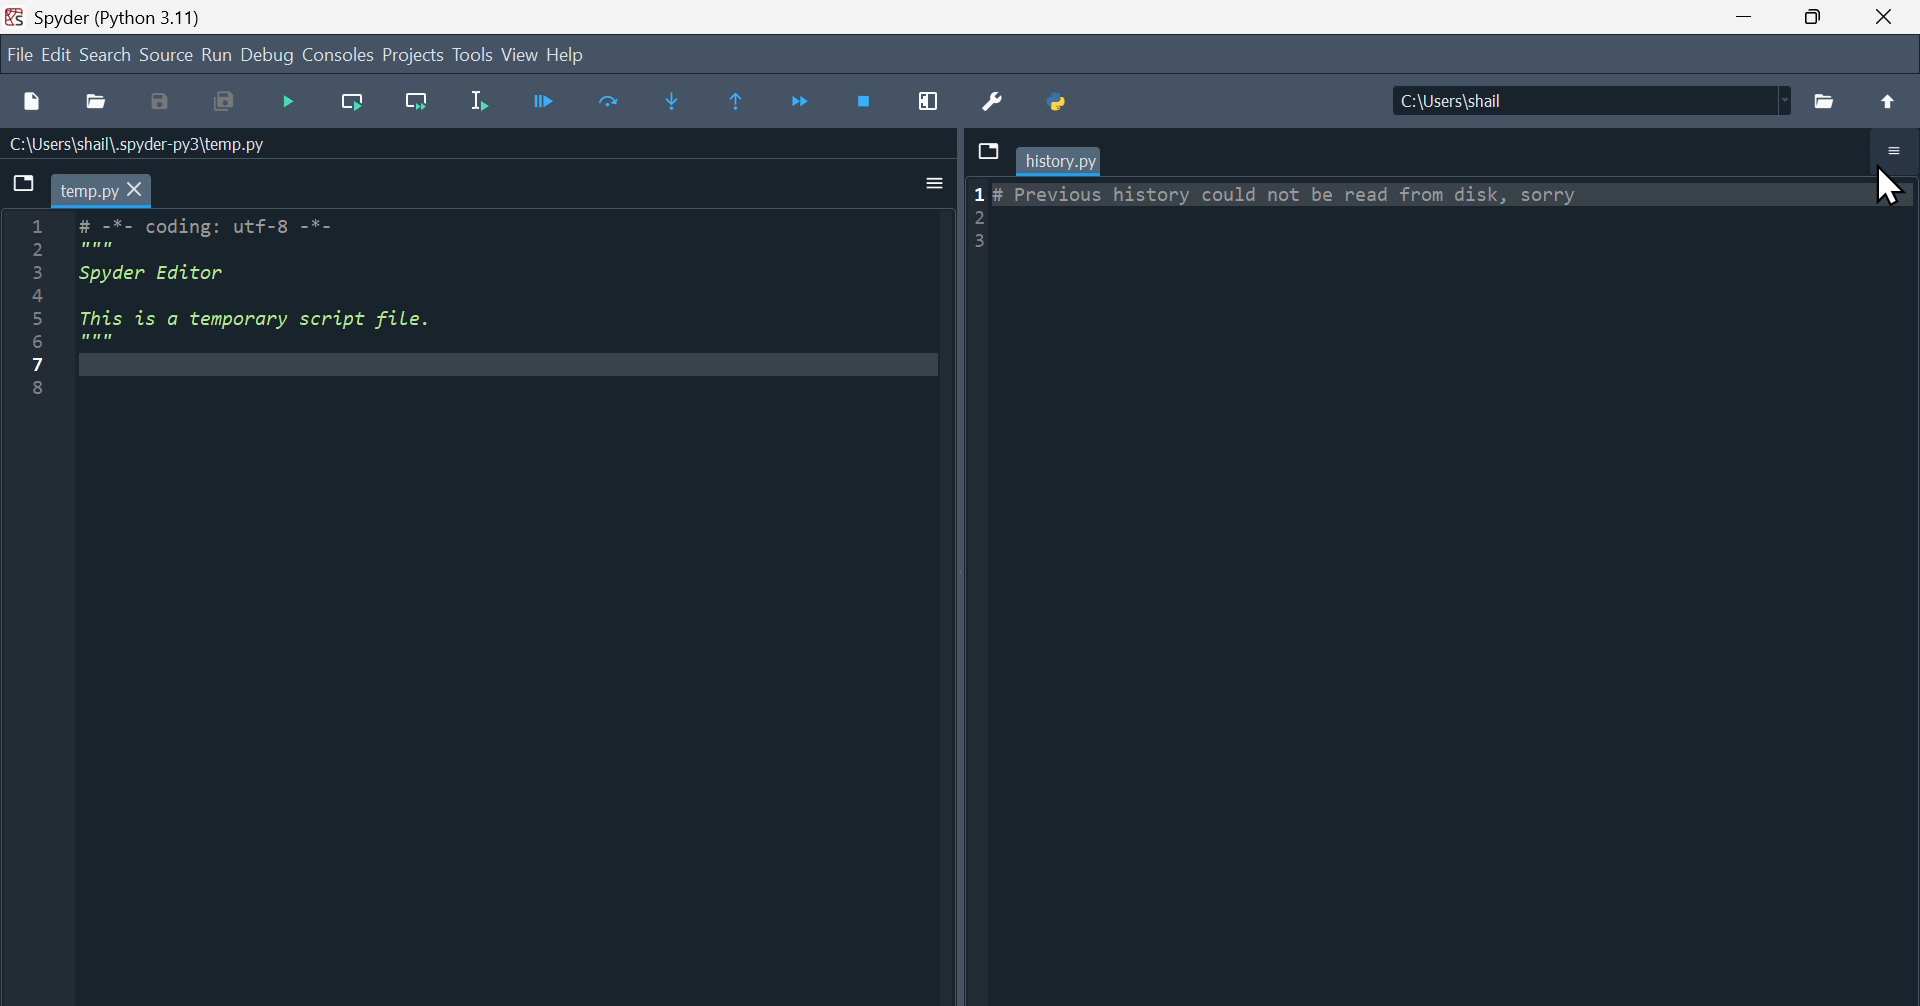  Describe the element at coordinates (1886, 17) in the screenshot. I see `Close` at that location.